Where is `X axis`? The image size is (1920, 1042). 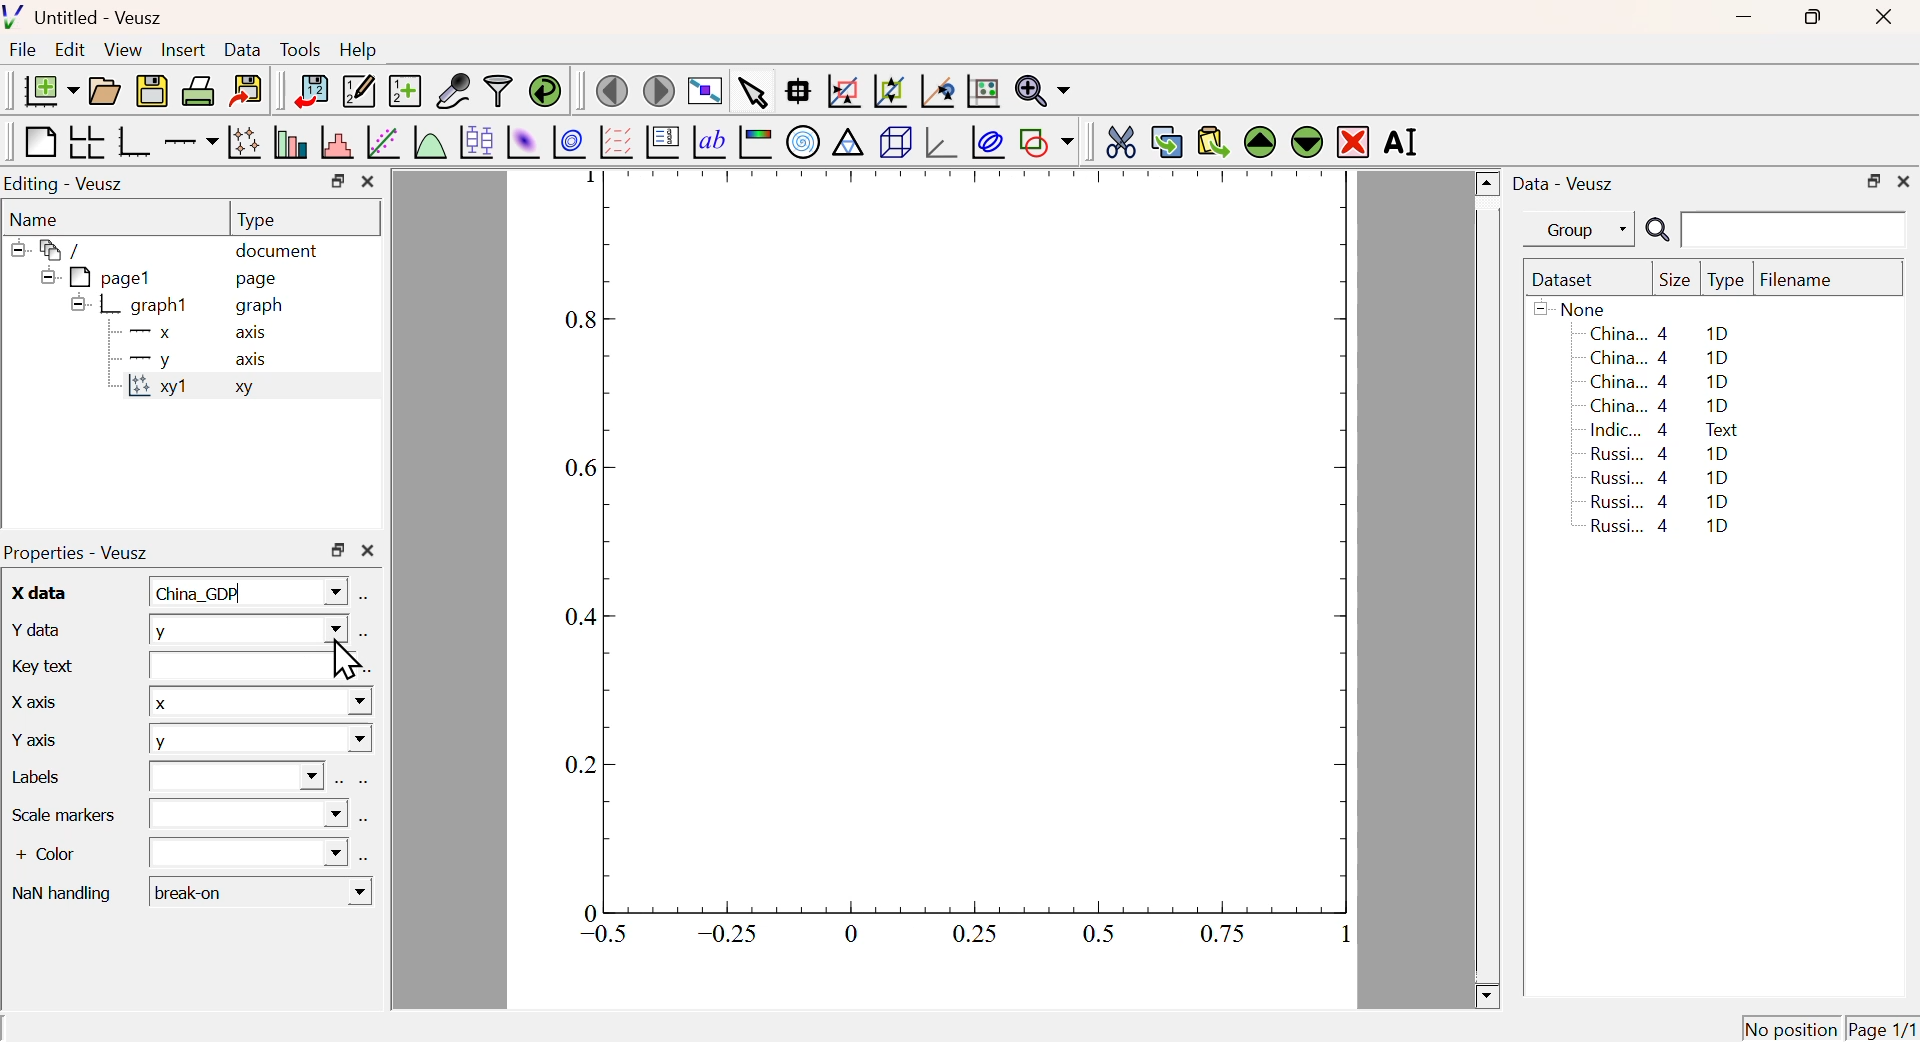 X axis is located at coordinates (189, 333).